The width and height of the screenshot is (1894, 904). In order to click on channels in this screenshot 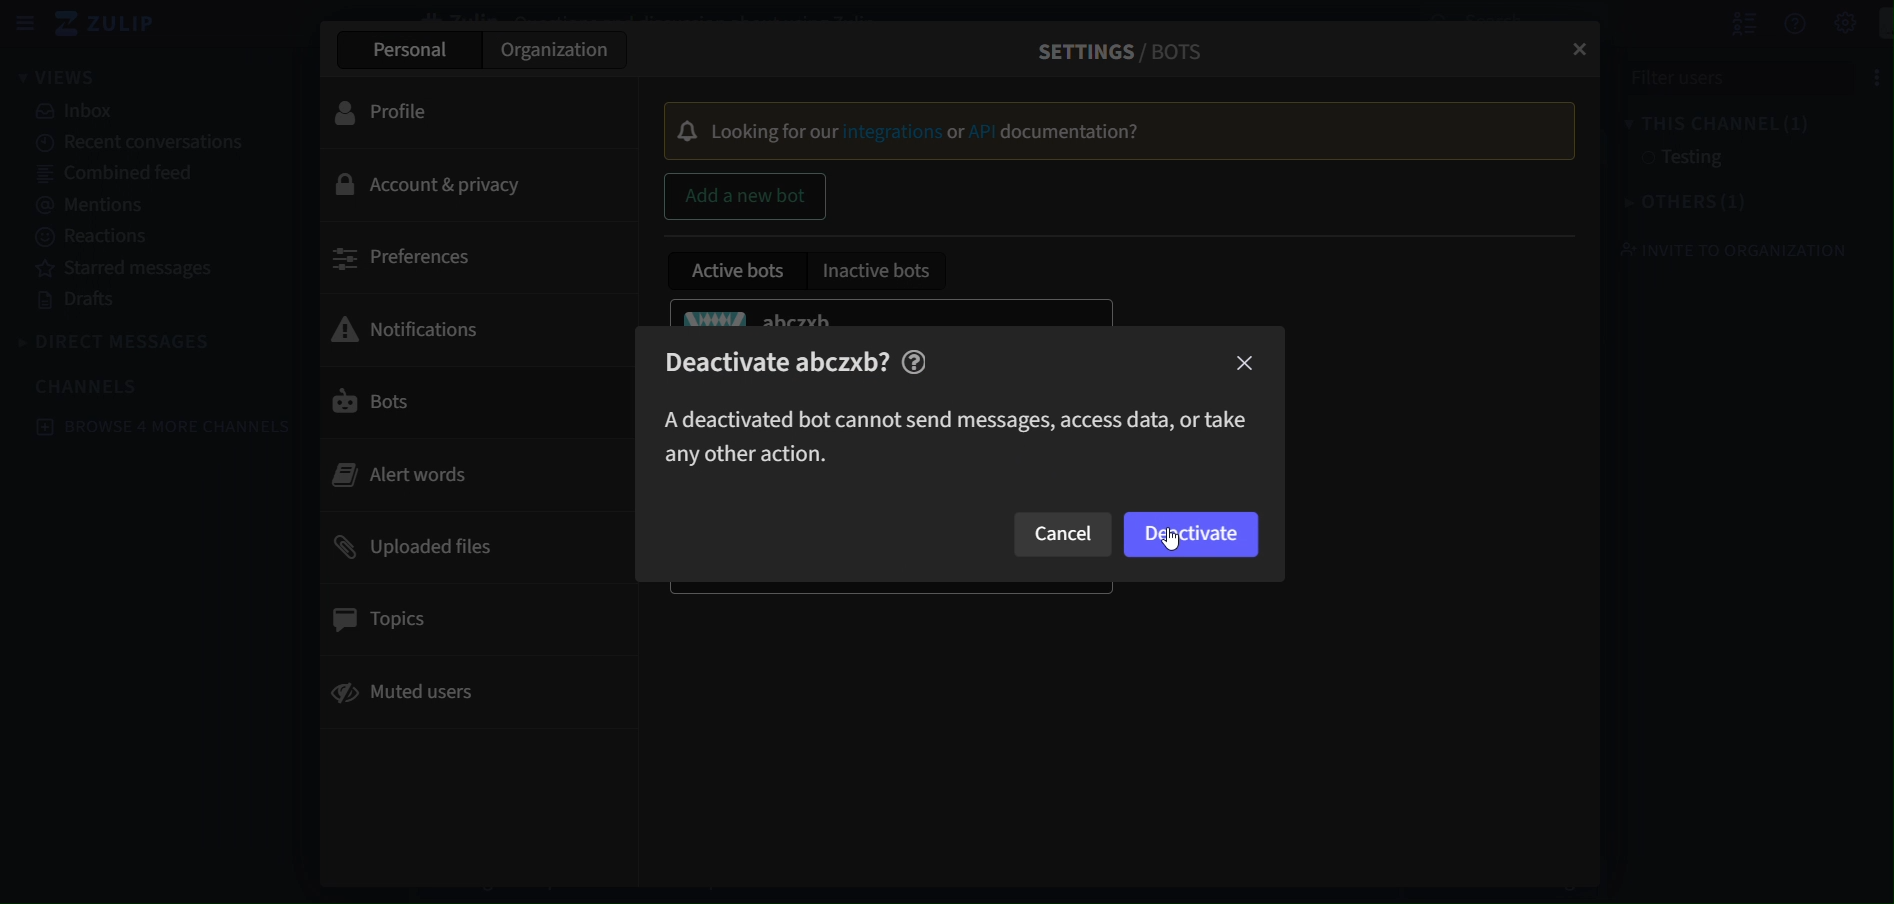, I will do `click(88, 385)`.